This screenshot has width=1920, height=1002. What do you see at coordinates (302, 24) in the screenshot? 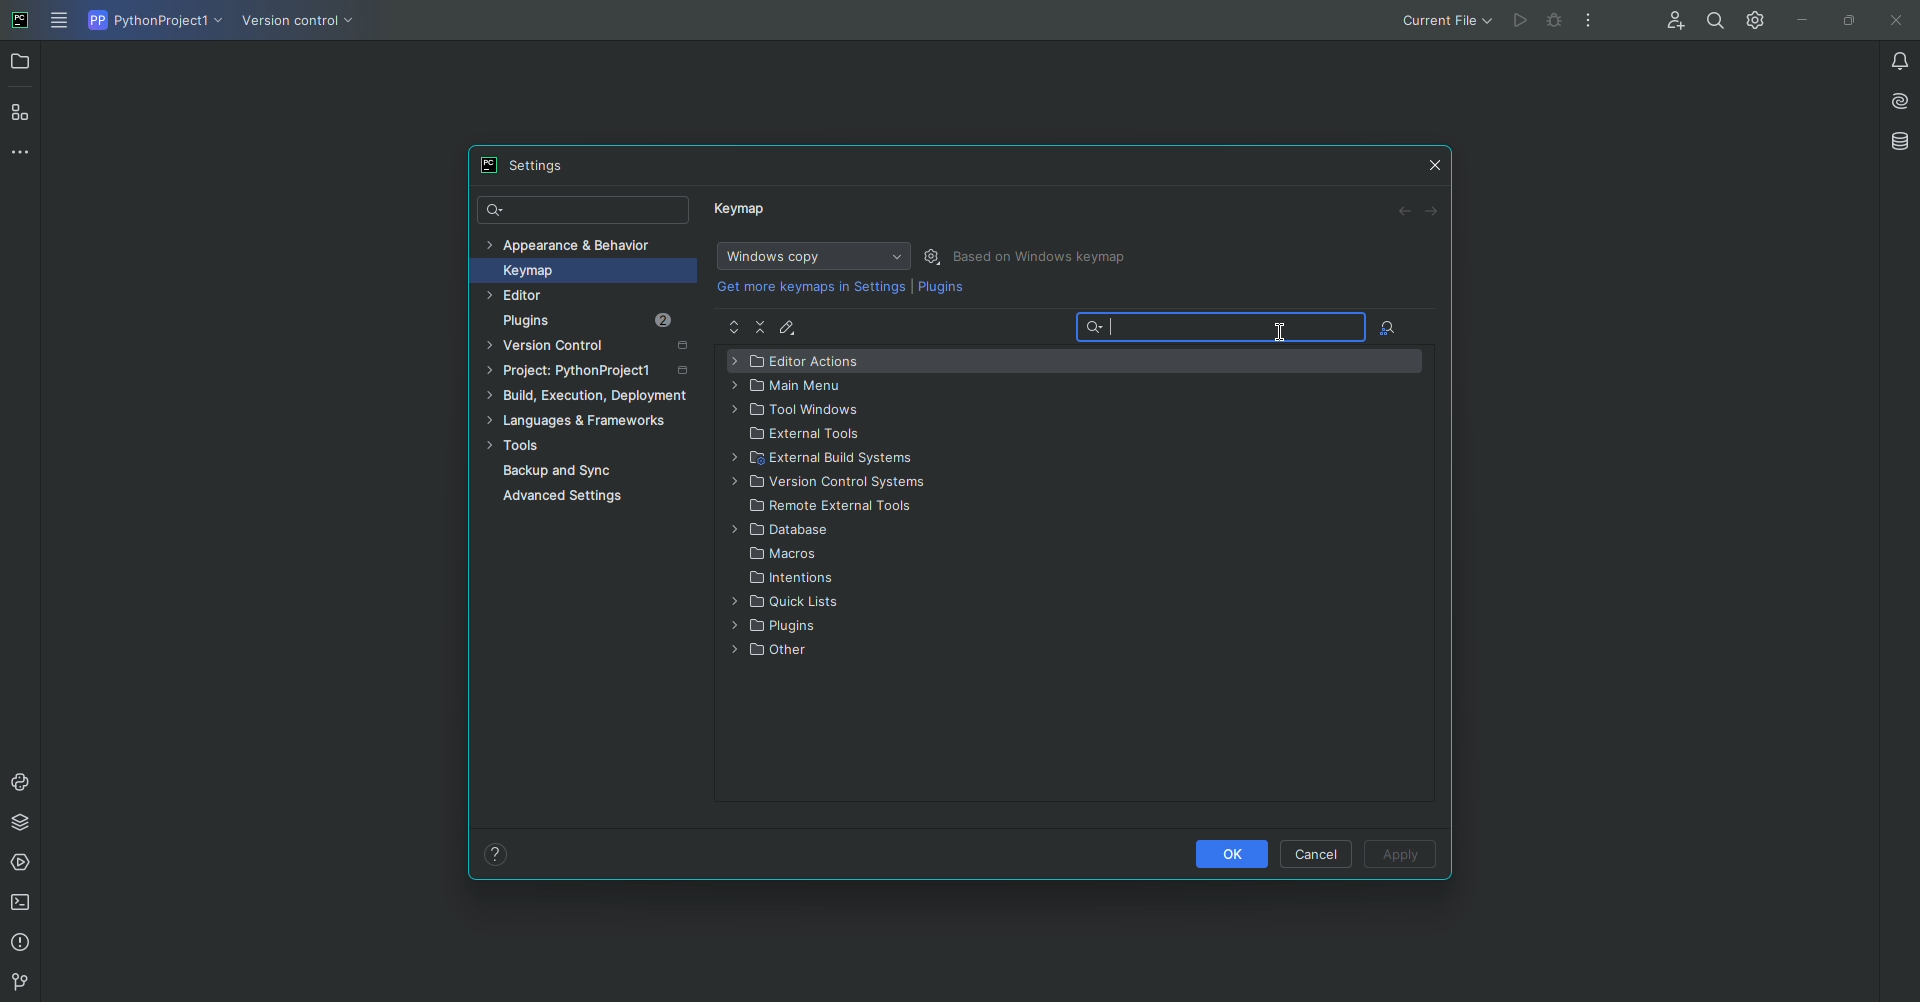
I see `Version COntrol` at bounding box center [302, 24].